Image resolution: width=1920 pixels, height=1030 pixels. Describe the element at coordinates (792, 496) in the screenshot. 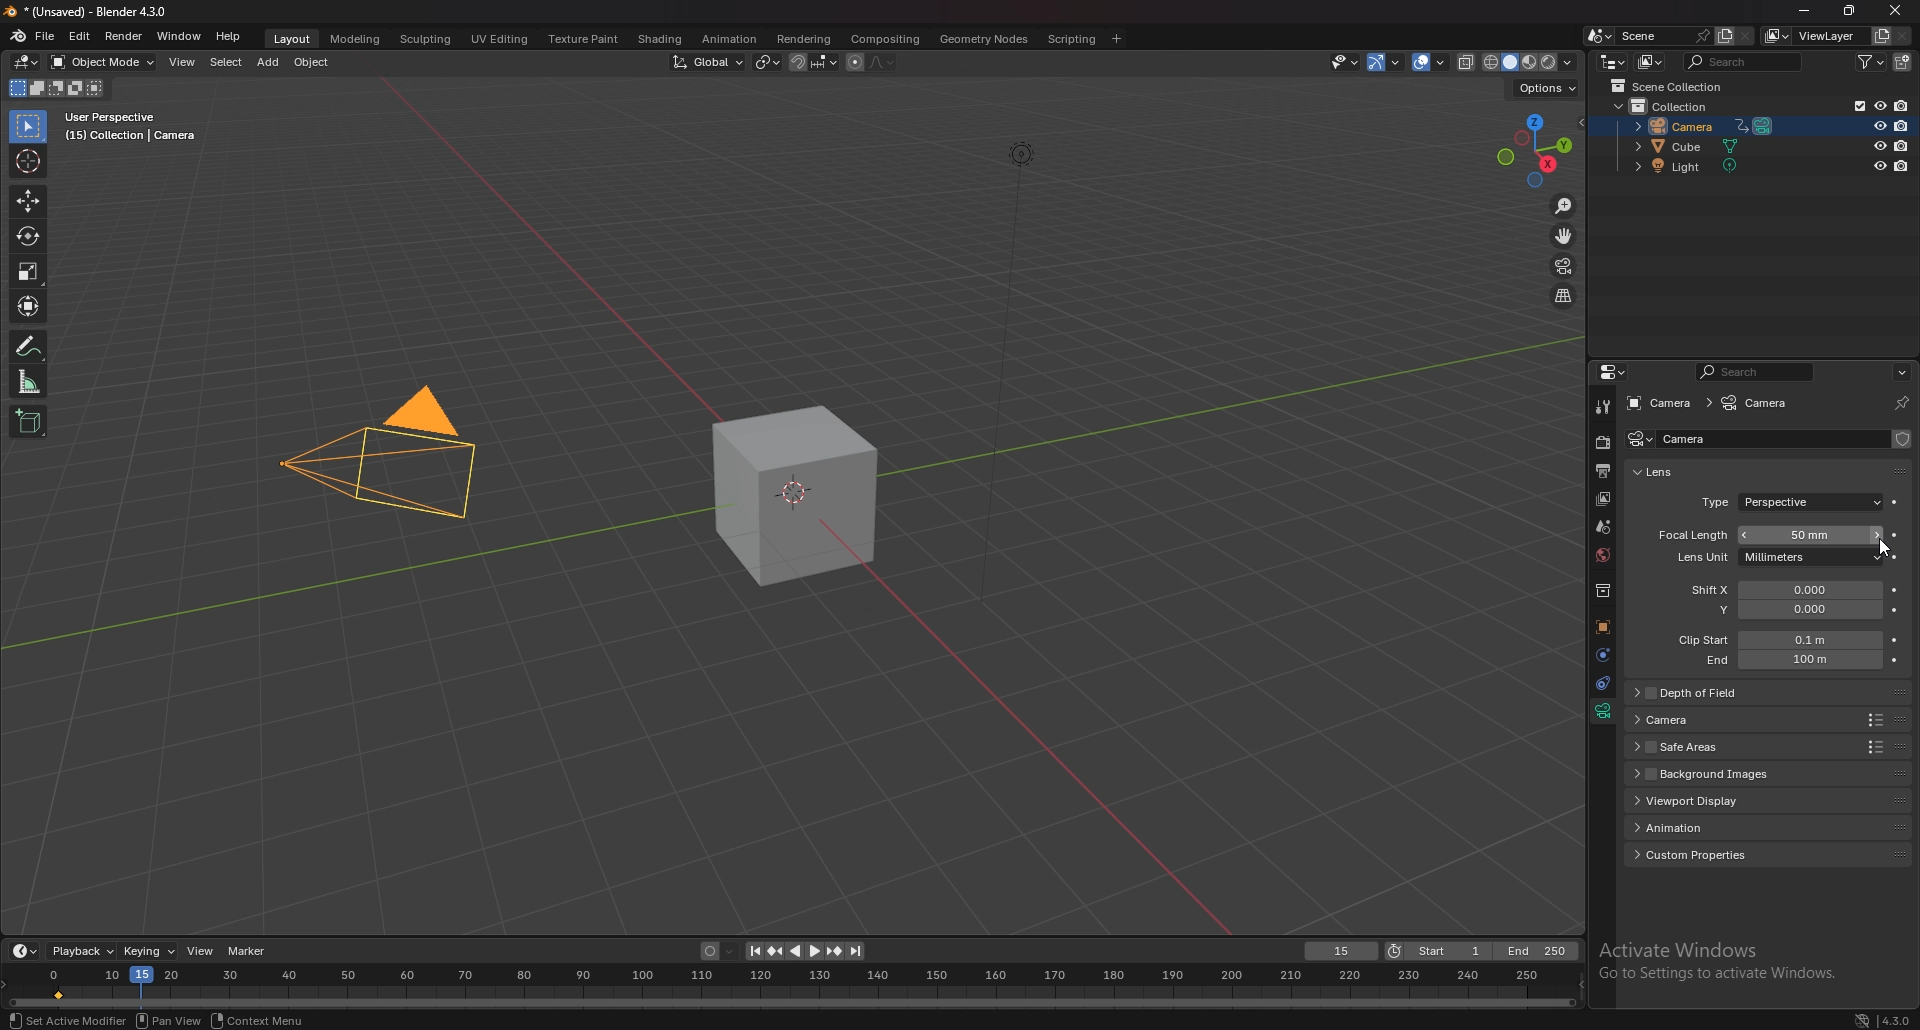

I see `cube` at that location.